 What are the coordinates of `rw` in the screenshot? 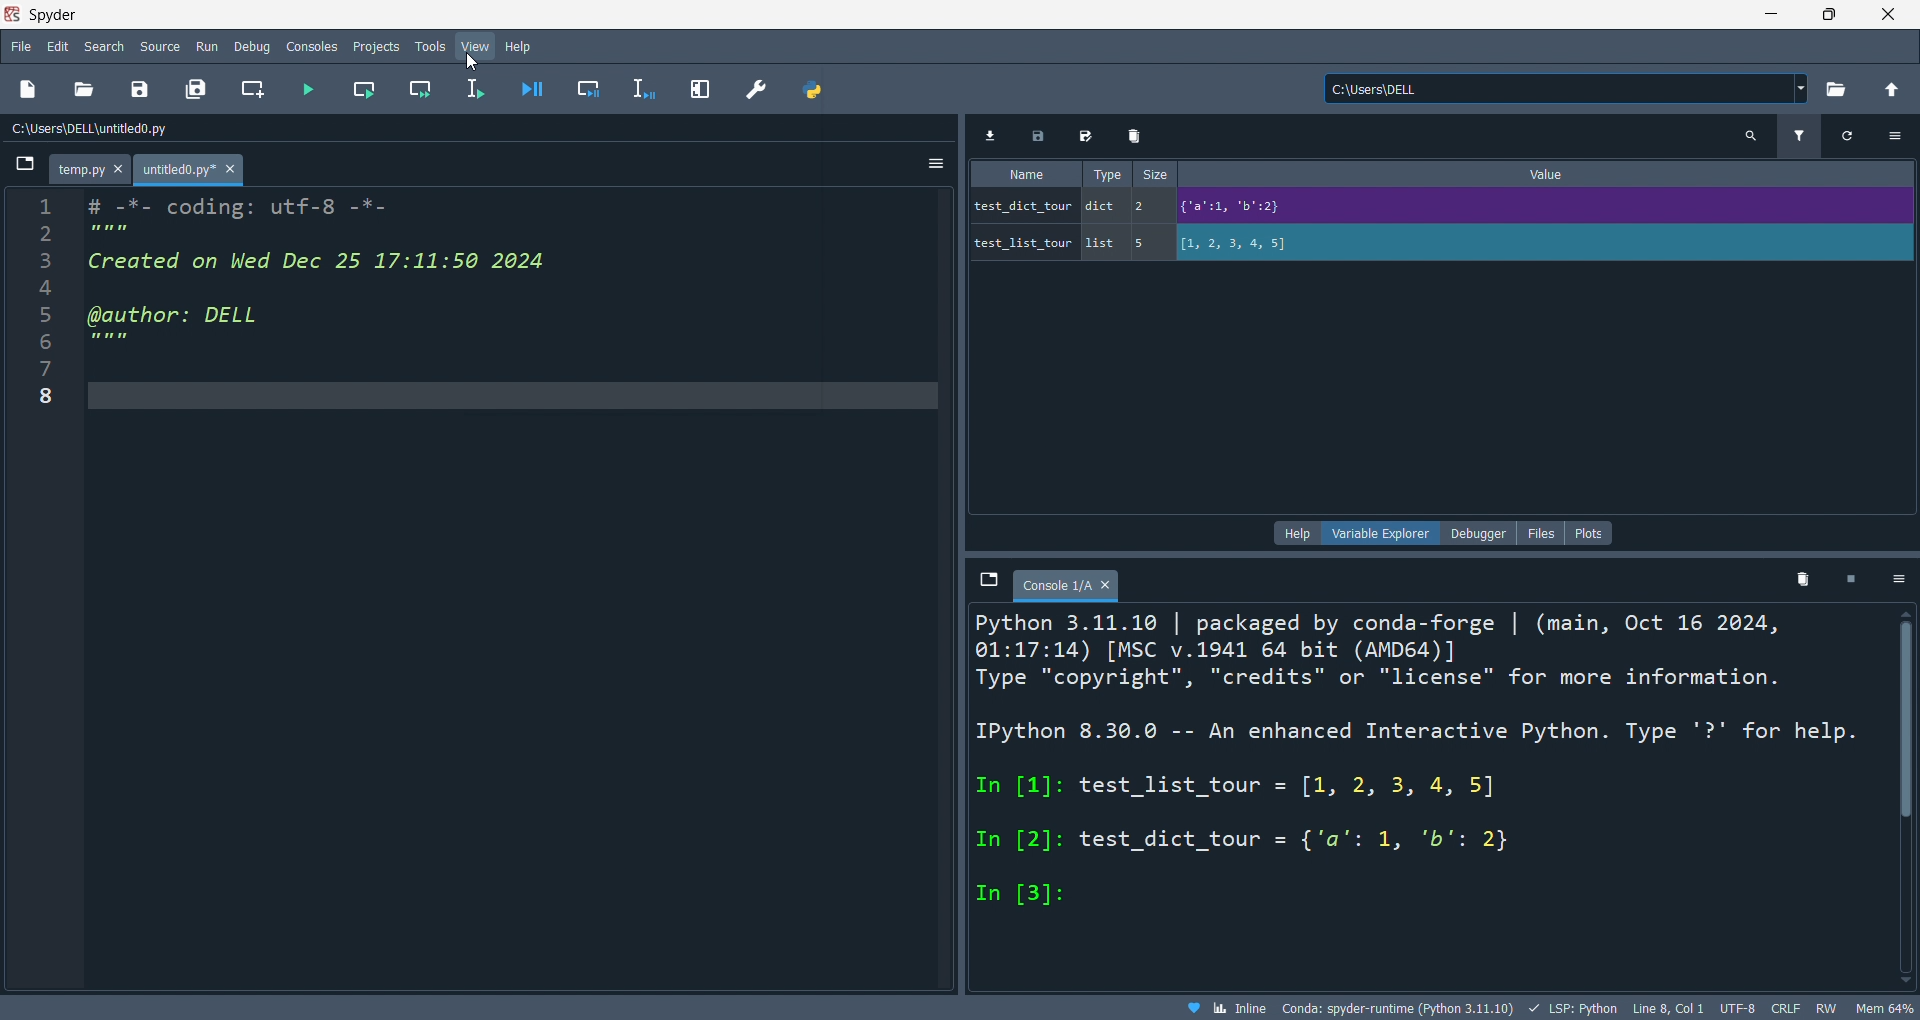 It's located at (1823, 1010).